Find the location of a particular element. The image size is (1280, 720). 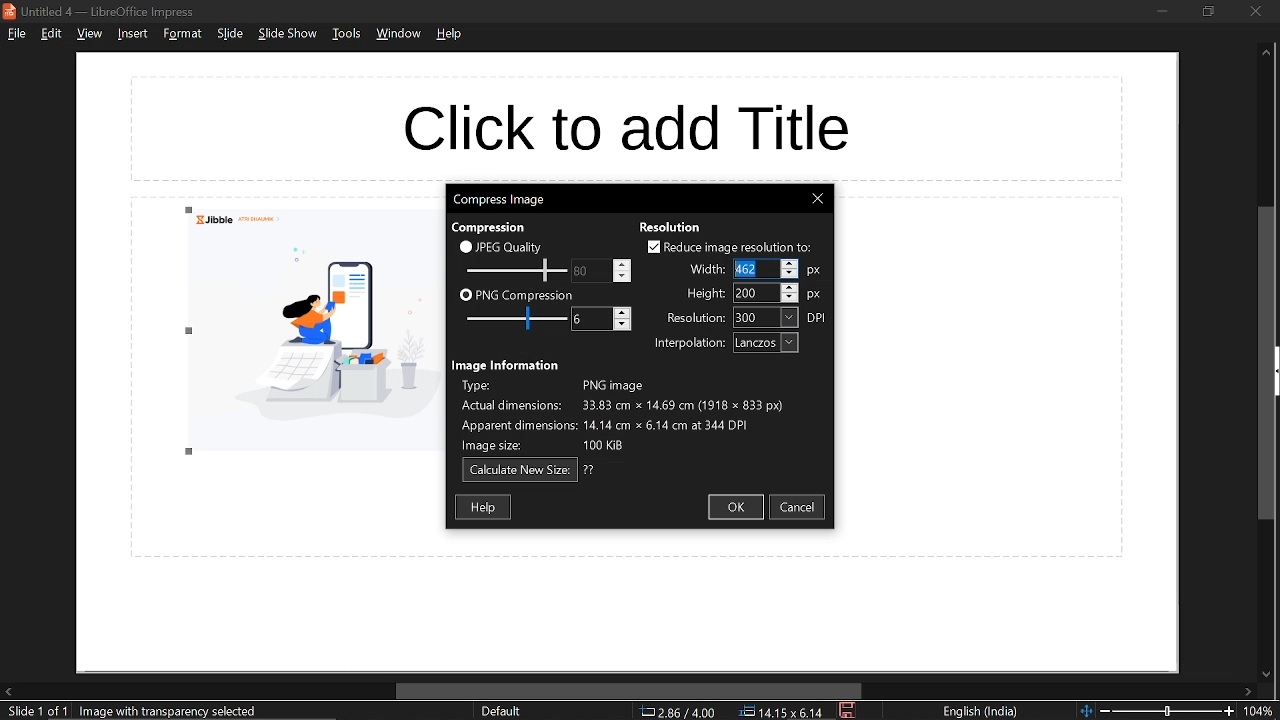

language is located at coordinates (981, 712).